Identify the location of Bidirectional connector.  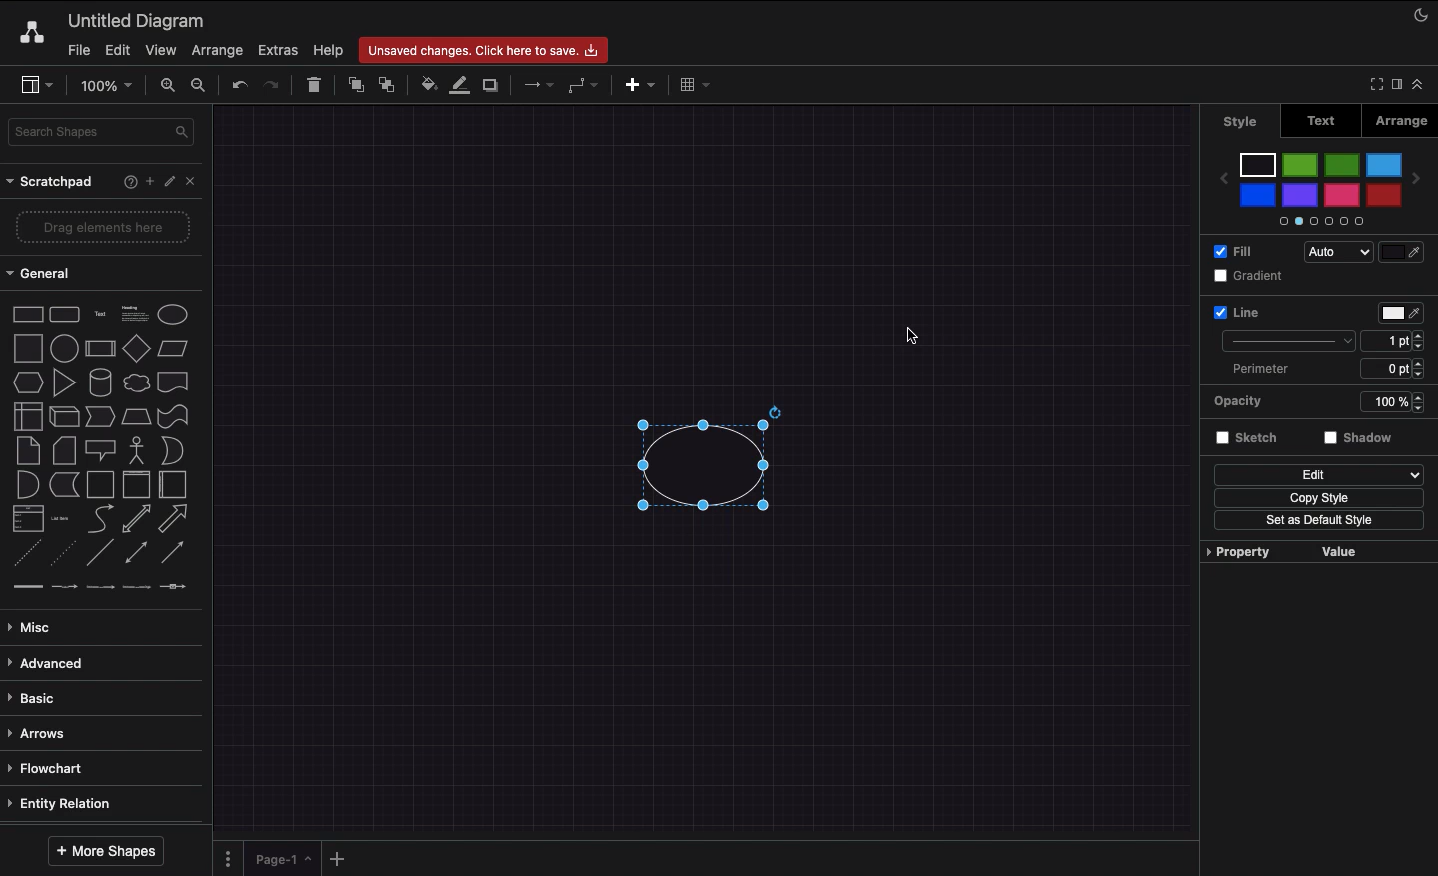
(137, 553).